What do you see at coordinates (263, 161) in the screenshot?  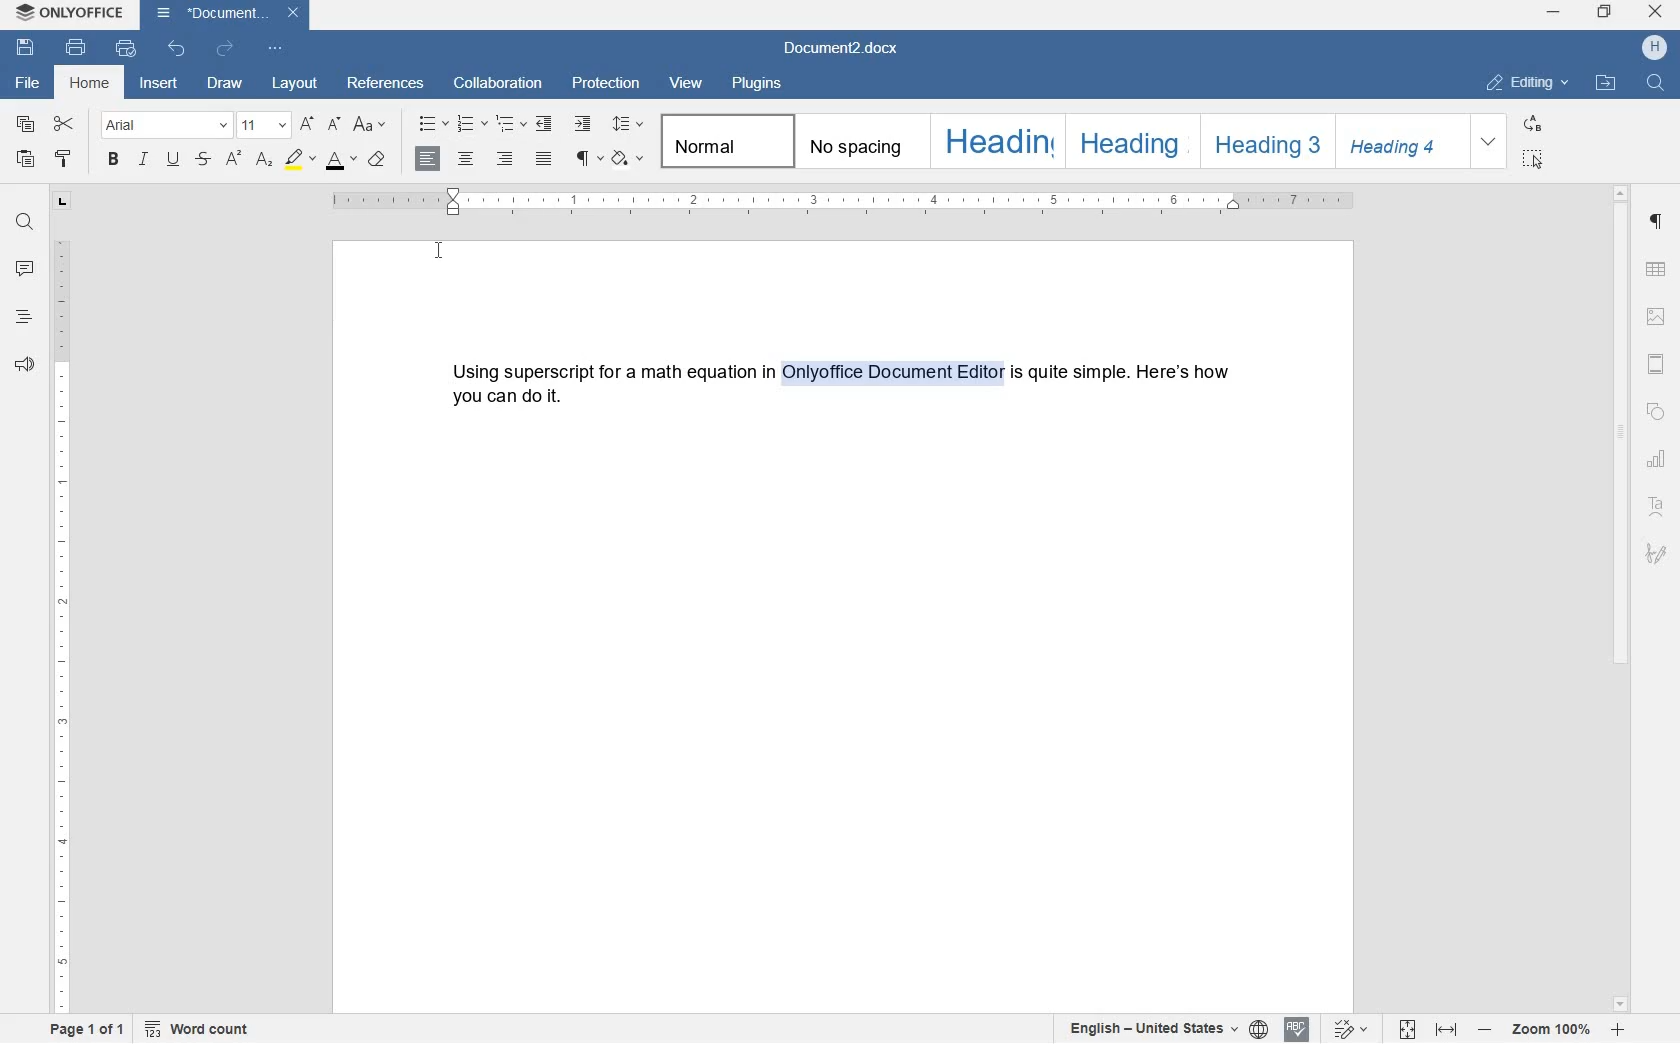 I see `subscript` at bounding box center [263, 161].